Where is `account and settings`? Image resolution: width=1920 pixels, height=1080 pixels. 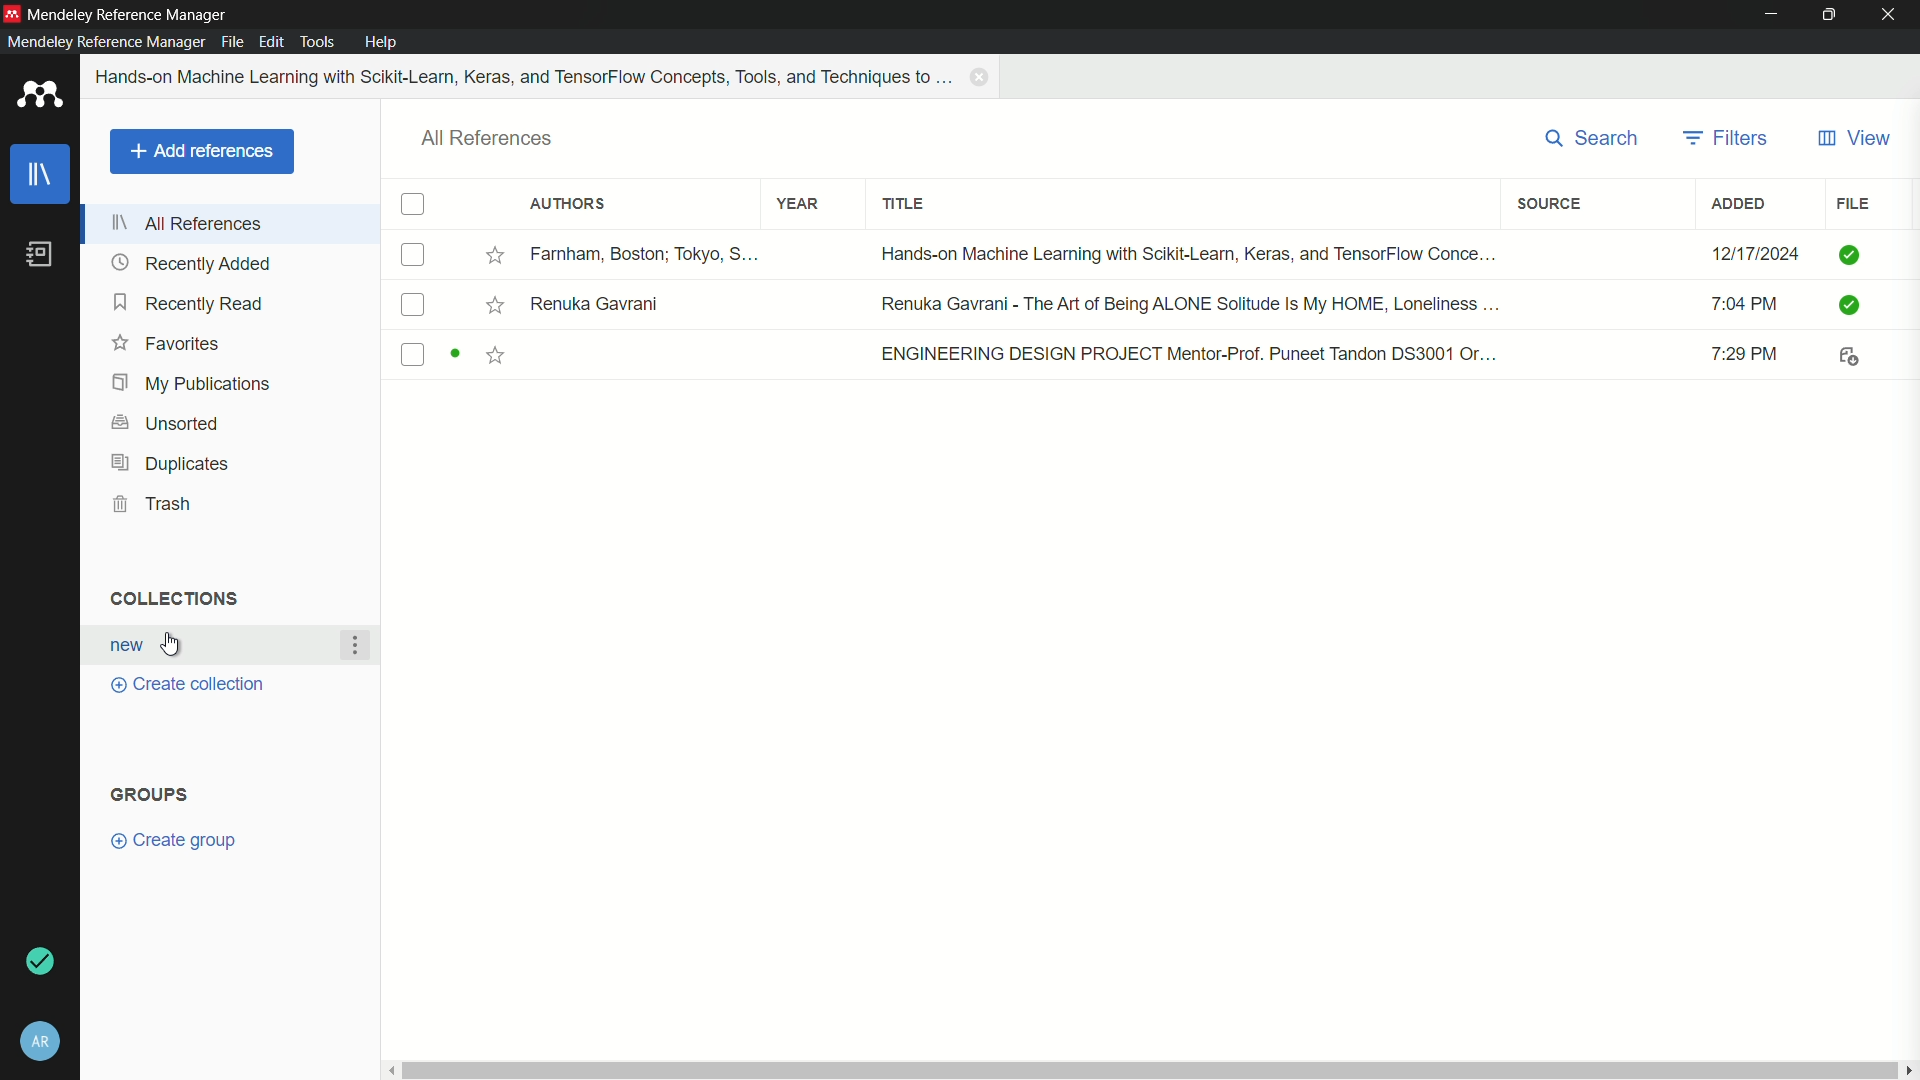 account and settings is located at coordinates (40, 1042).